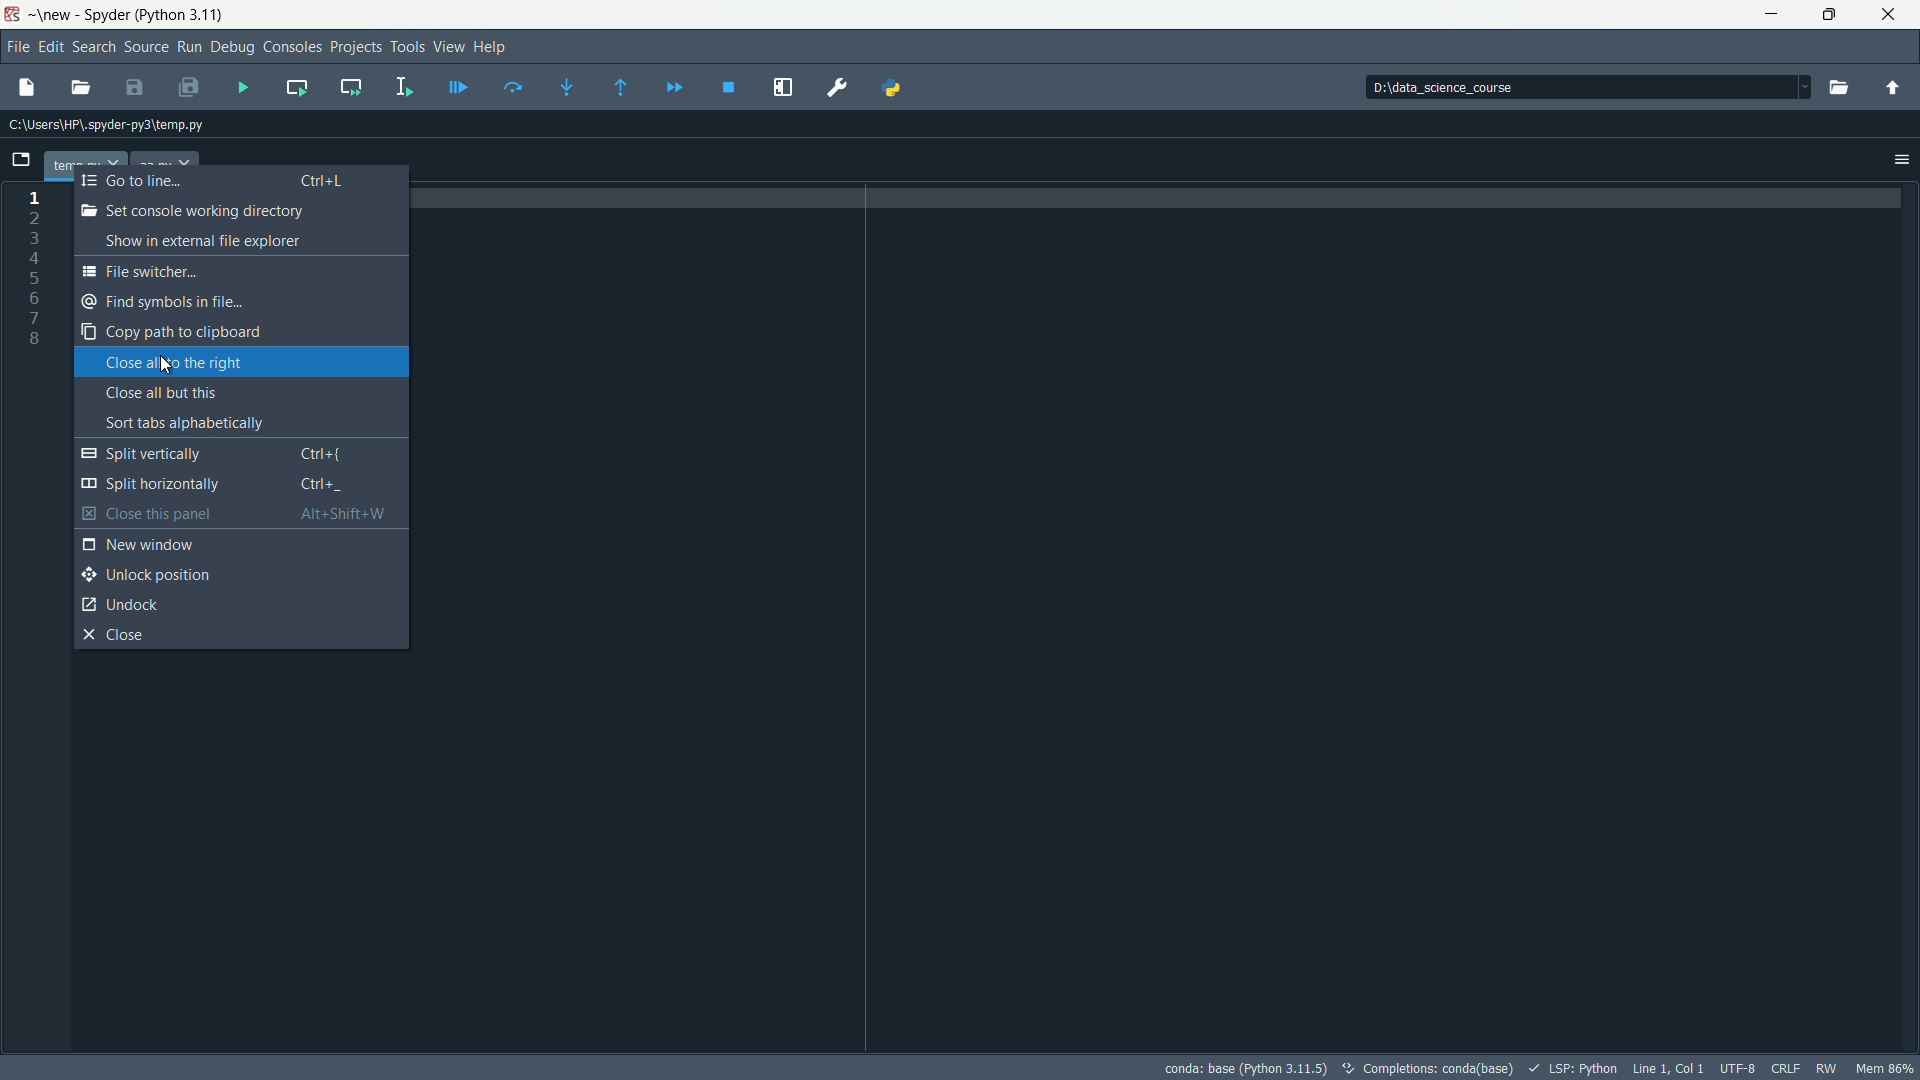  I want to click on maximize current pane, so click(784, 88).